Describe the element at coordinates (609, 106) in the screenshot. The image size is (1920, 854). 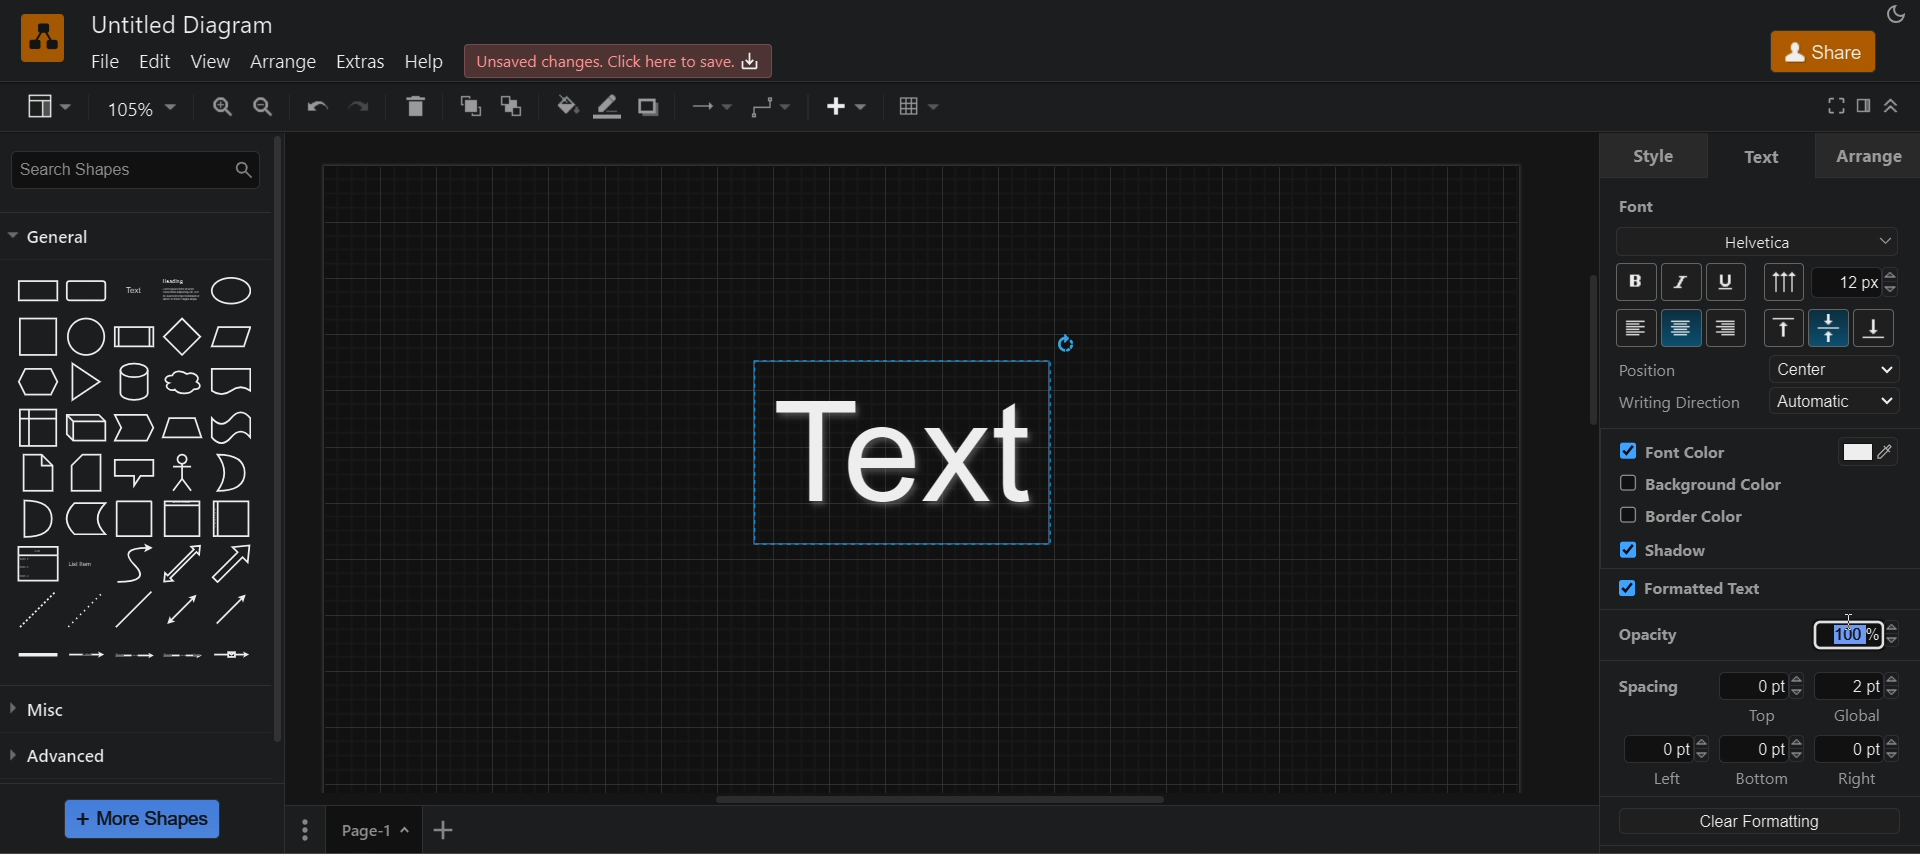
I see `line color` at that location.